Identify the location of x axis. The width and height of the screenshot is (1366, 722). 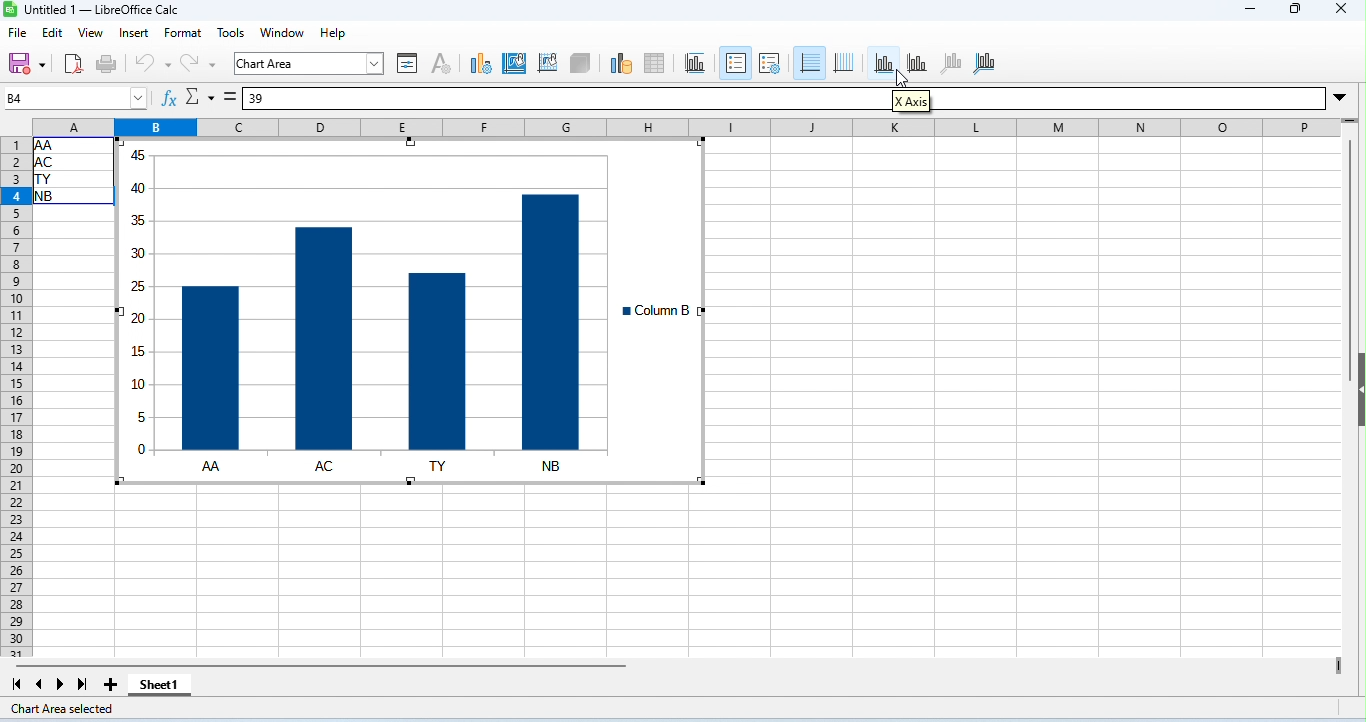
(885, 62).